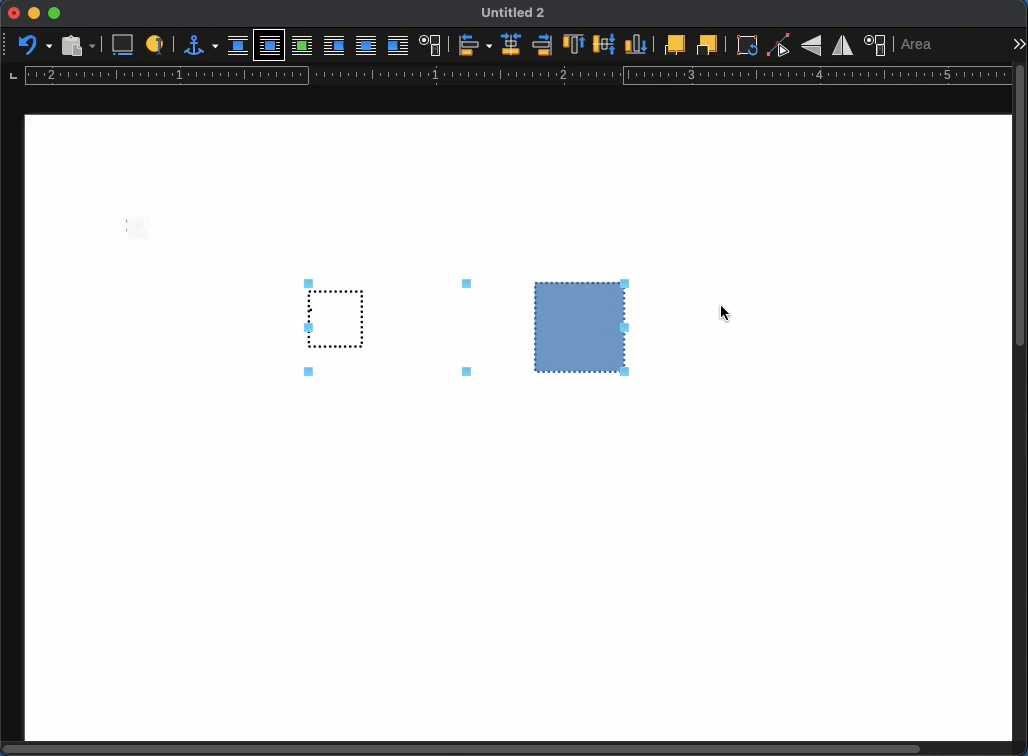  Describe the element at coordinates (34, 13) in the screenshot. I see `minimize` at that location.